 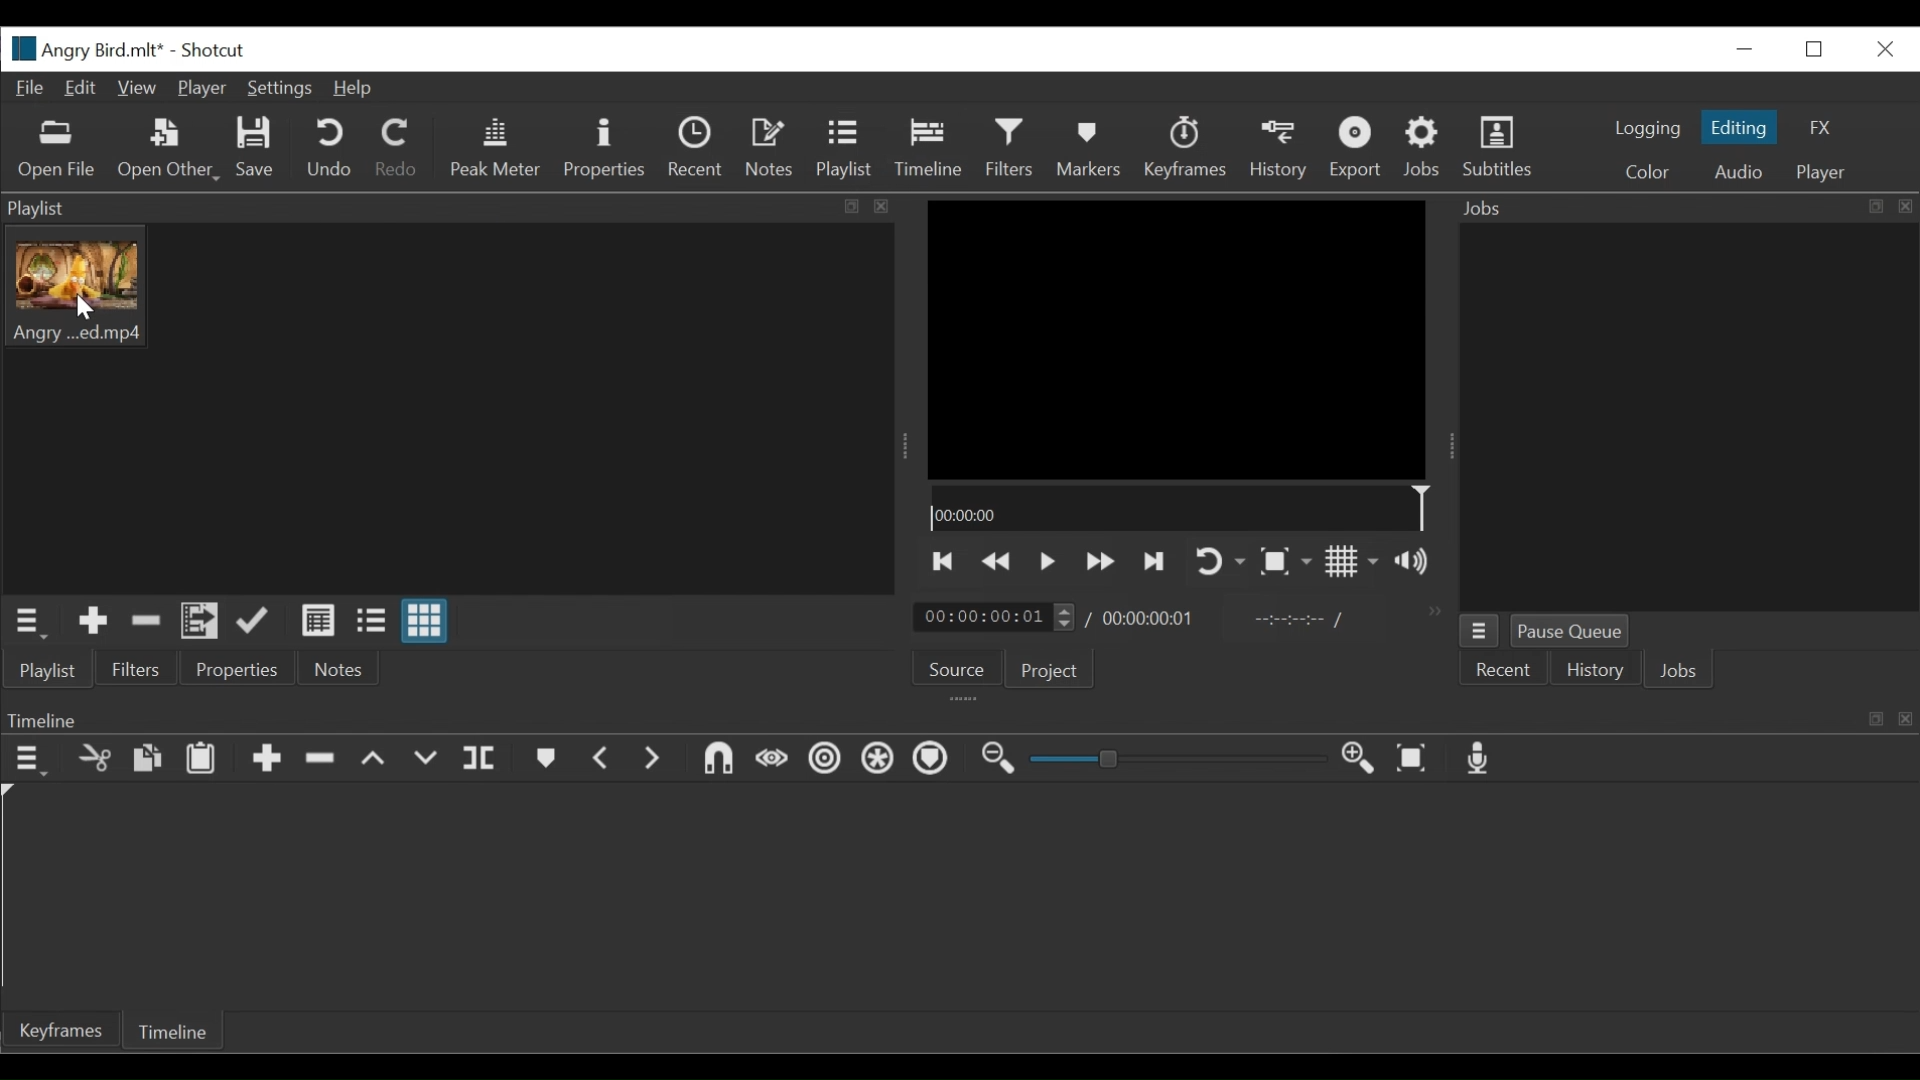 I want to click on Markers, so click(x=932, y=758).